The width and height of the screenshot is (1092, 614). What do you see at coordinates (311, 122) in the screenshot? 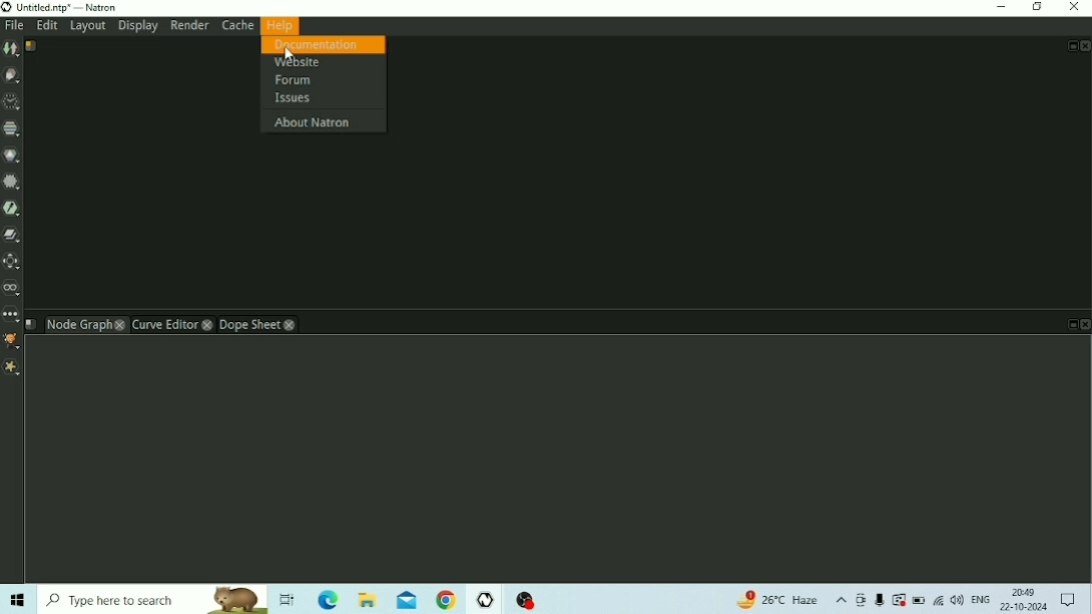
I see `About Natron` at bounding box center [311, 122].